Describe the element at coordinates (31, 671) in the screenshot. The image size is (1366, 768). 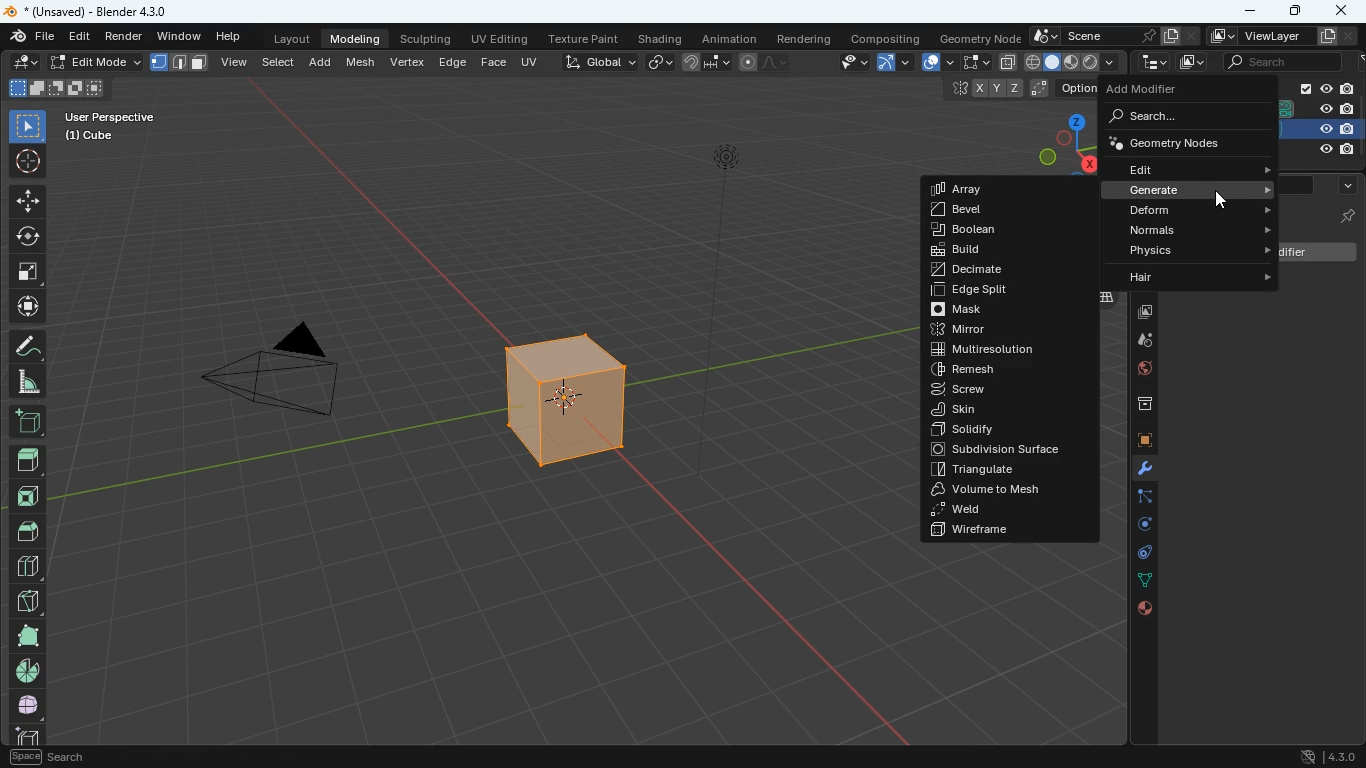
I see `pie` at that location.